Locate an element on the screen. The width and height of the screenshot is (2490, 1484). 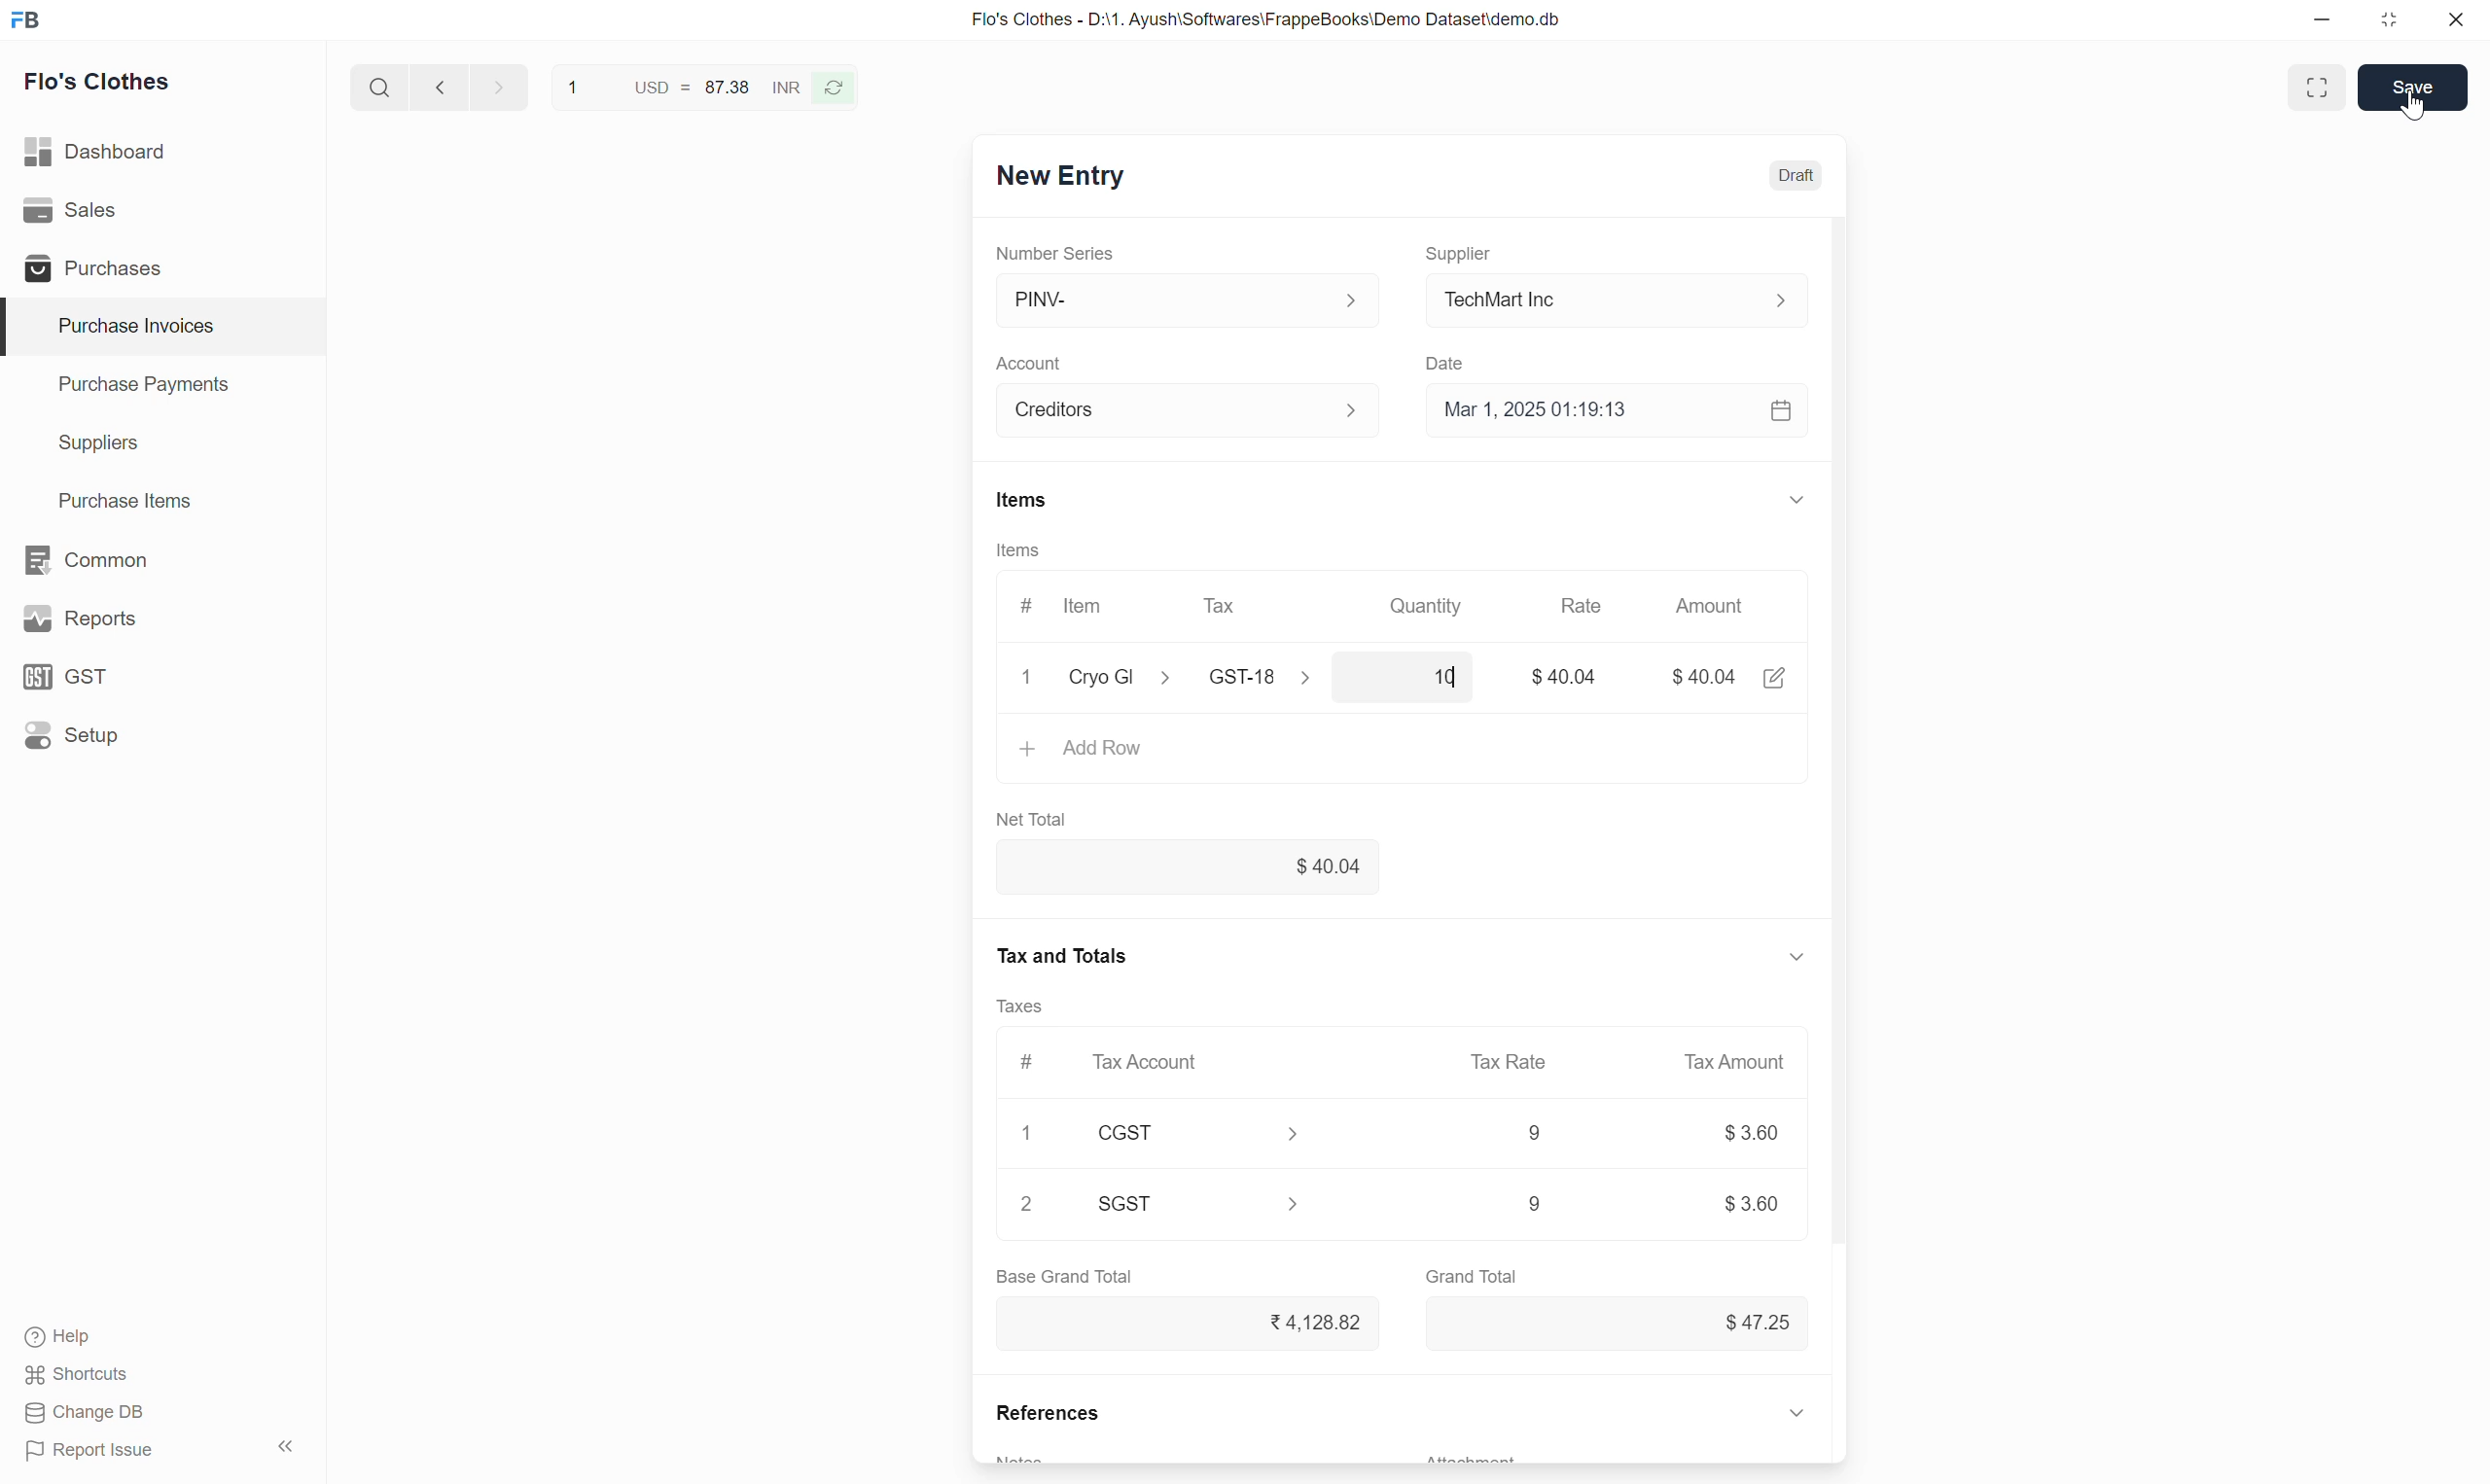
Purchase Payments is located at coordinates (142, 389).